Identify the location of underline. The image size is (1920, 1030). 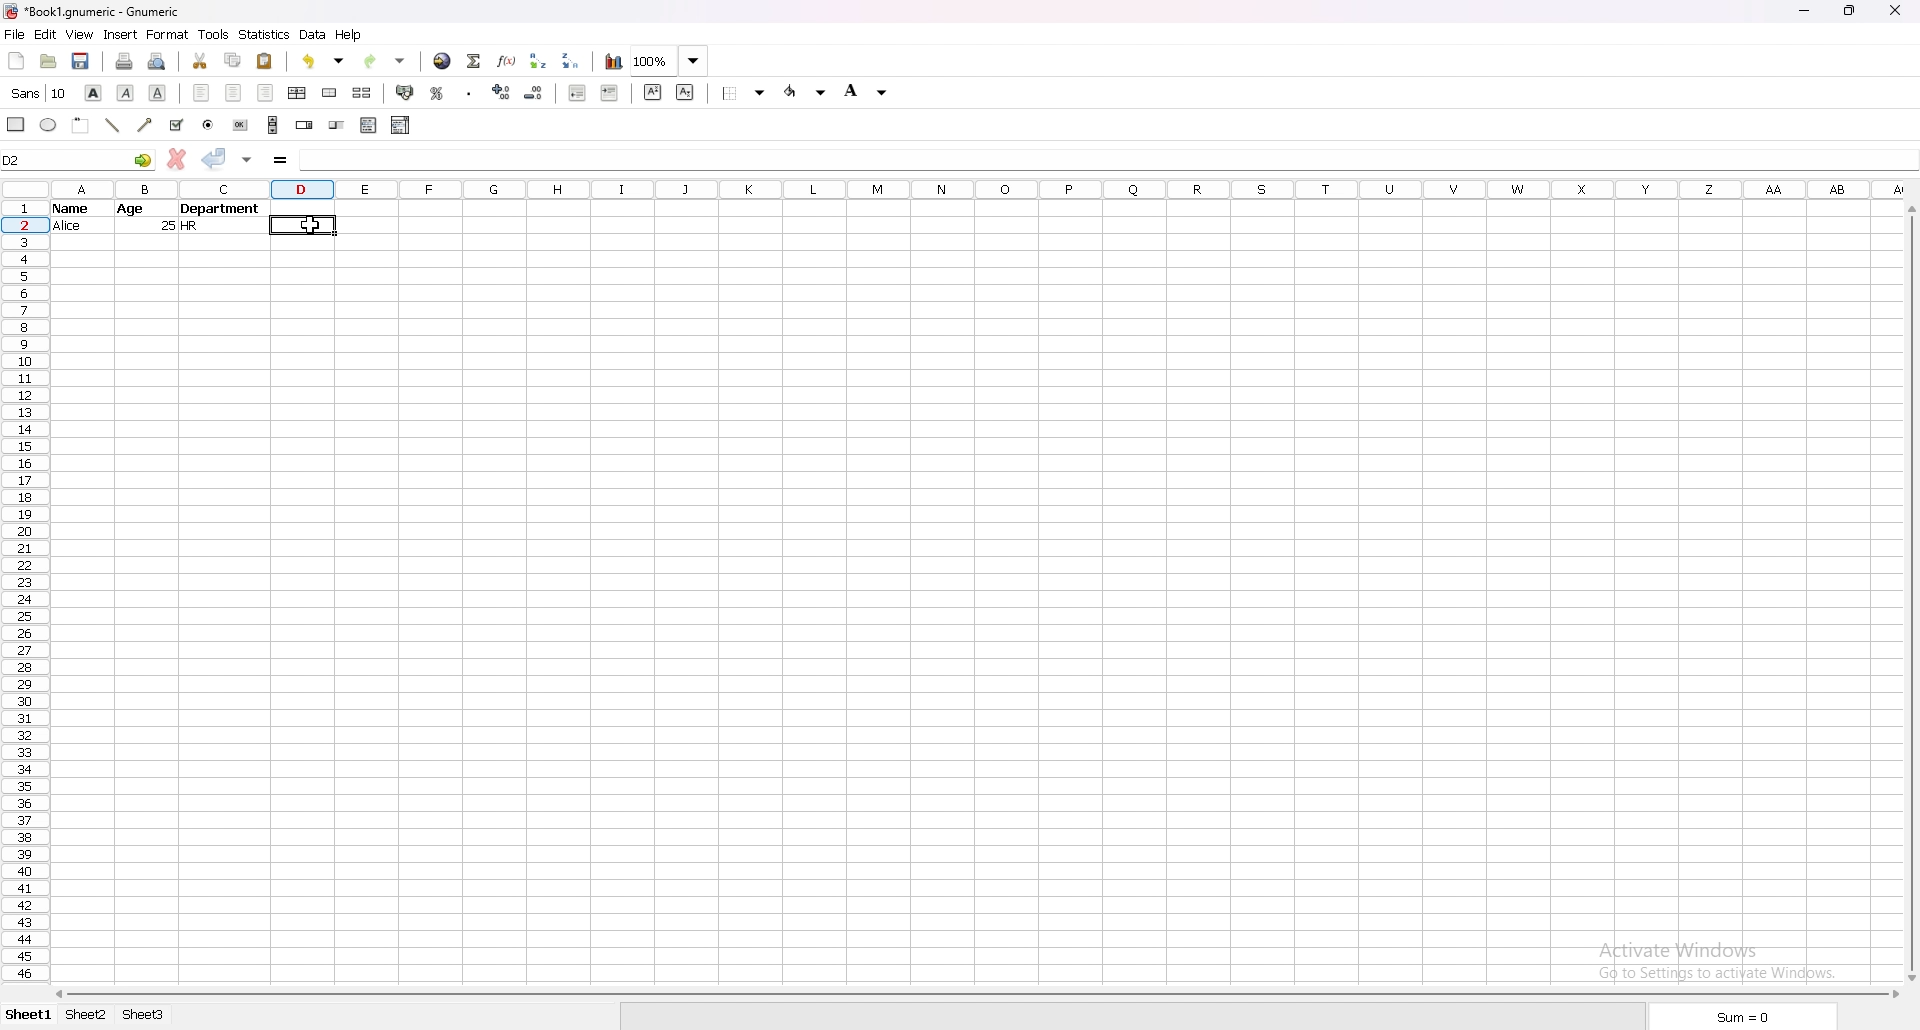
(159, 93).